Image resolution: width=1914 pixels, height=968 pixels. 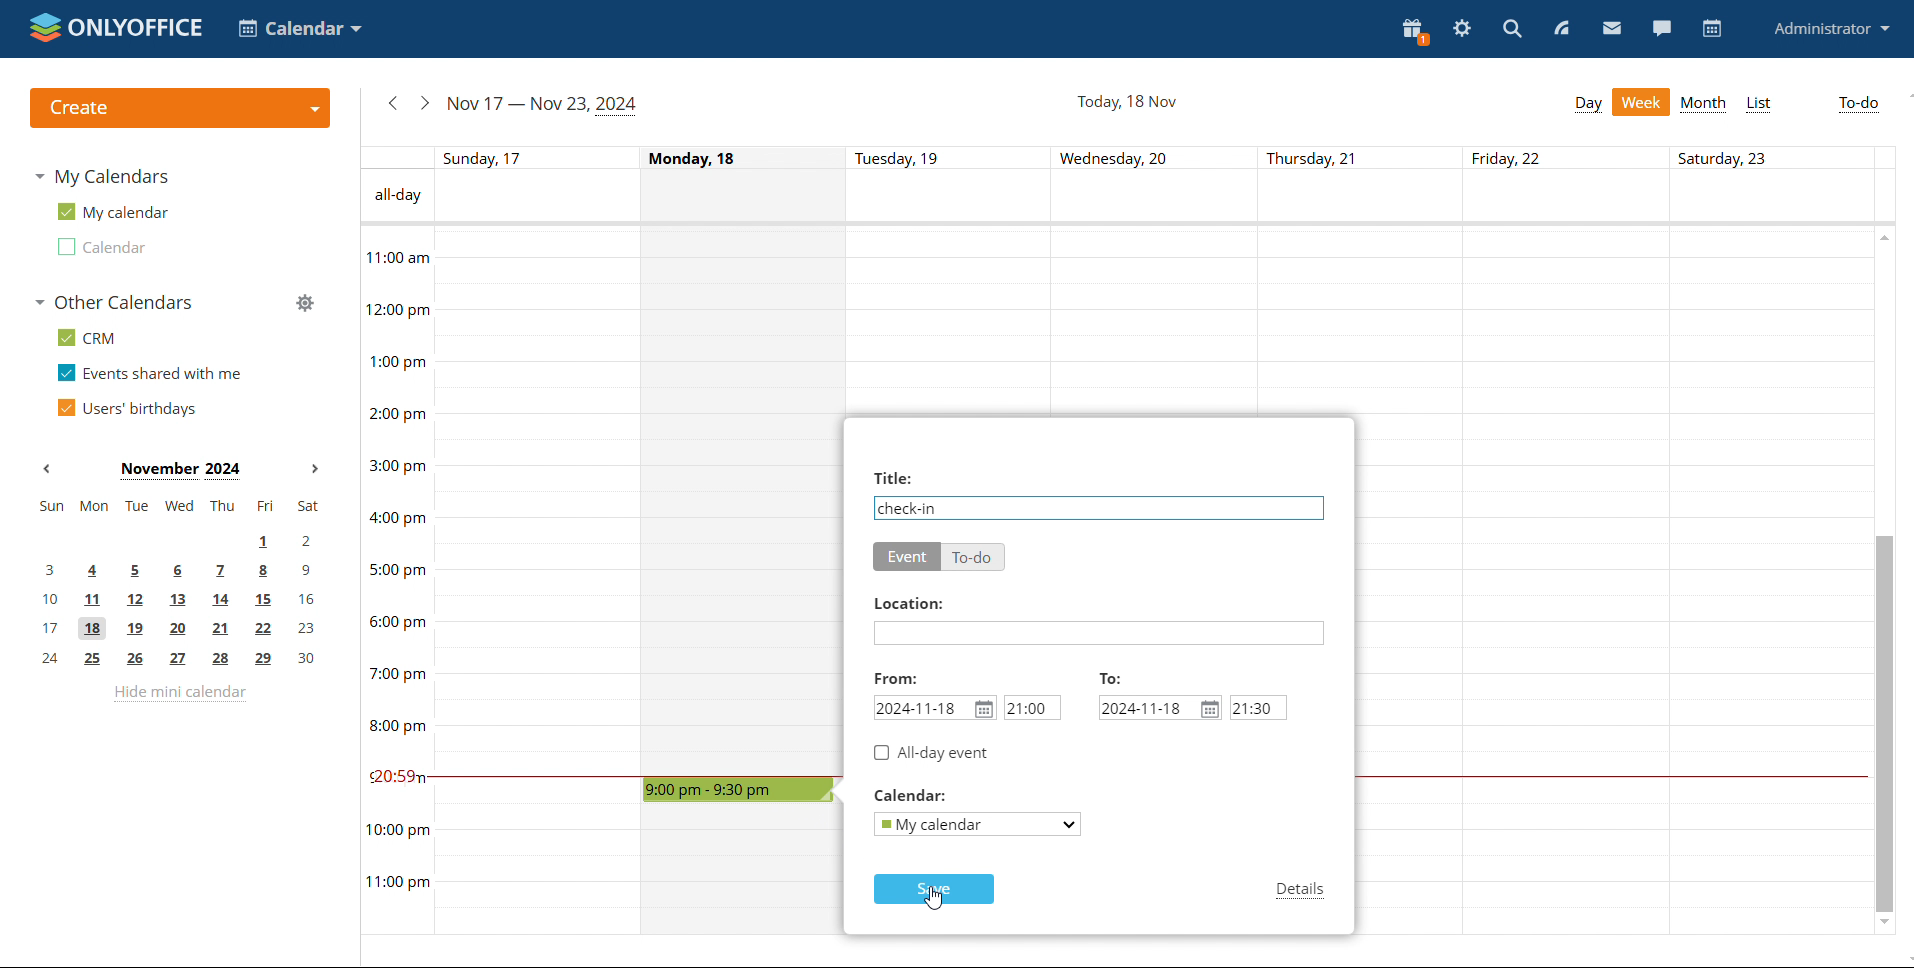 What do you see at coordinates (1613, 28) in the screenshot?
I see `mail` at bounding box center [1613, 28].